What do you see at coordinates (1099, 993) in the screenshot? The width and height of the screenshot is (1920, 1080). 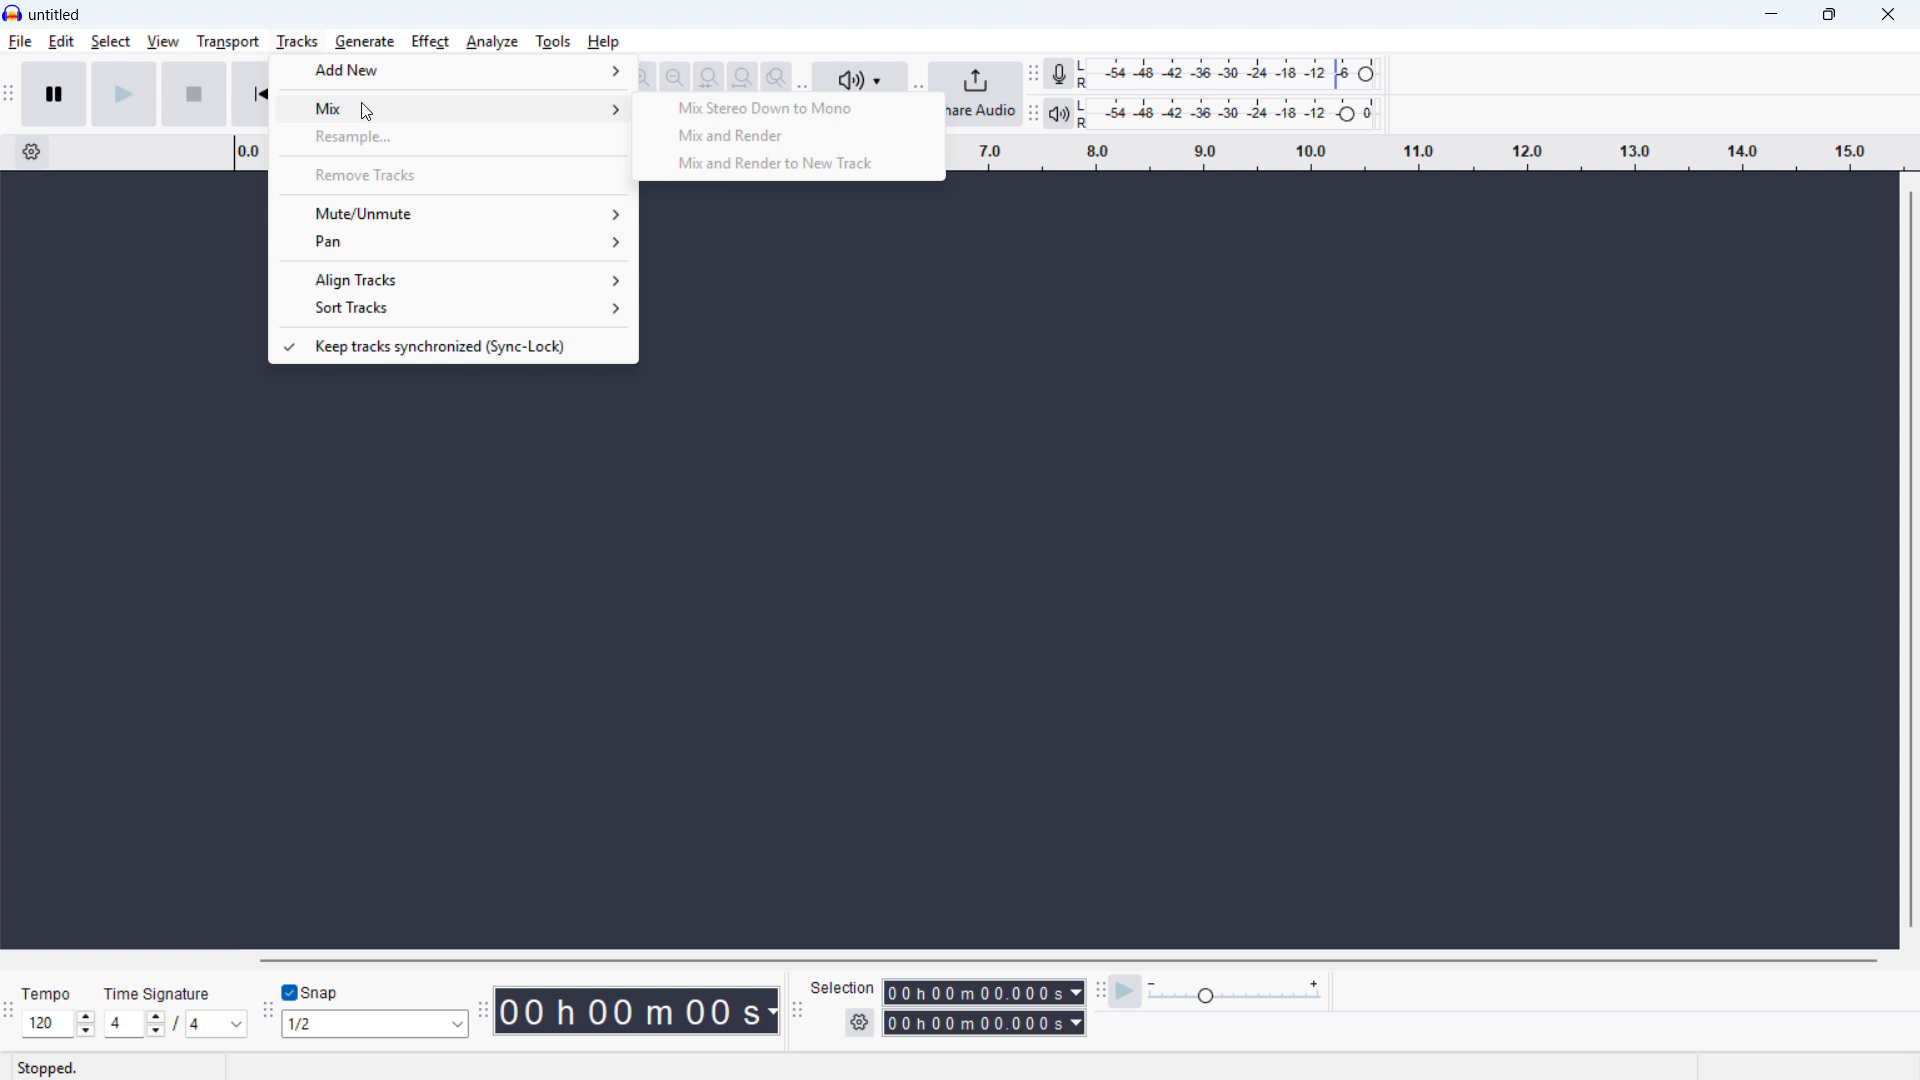 I see `Play at speed toolbar ` at bounding box center [1099, 993].